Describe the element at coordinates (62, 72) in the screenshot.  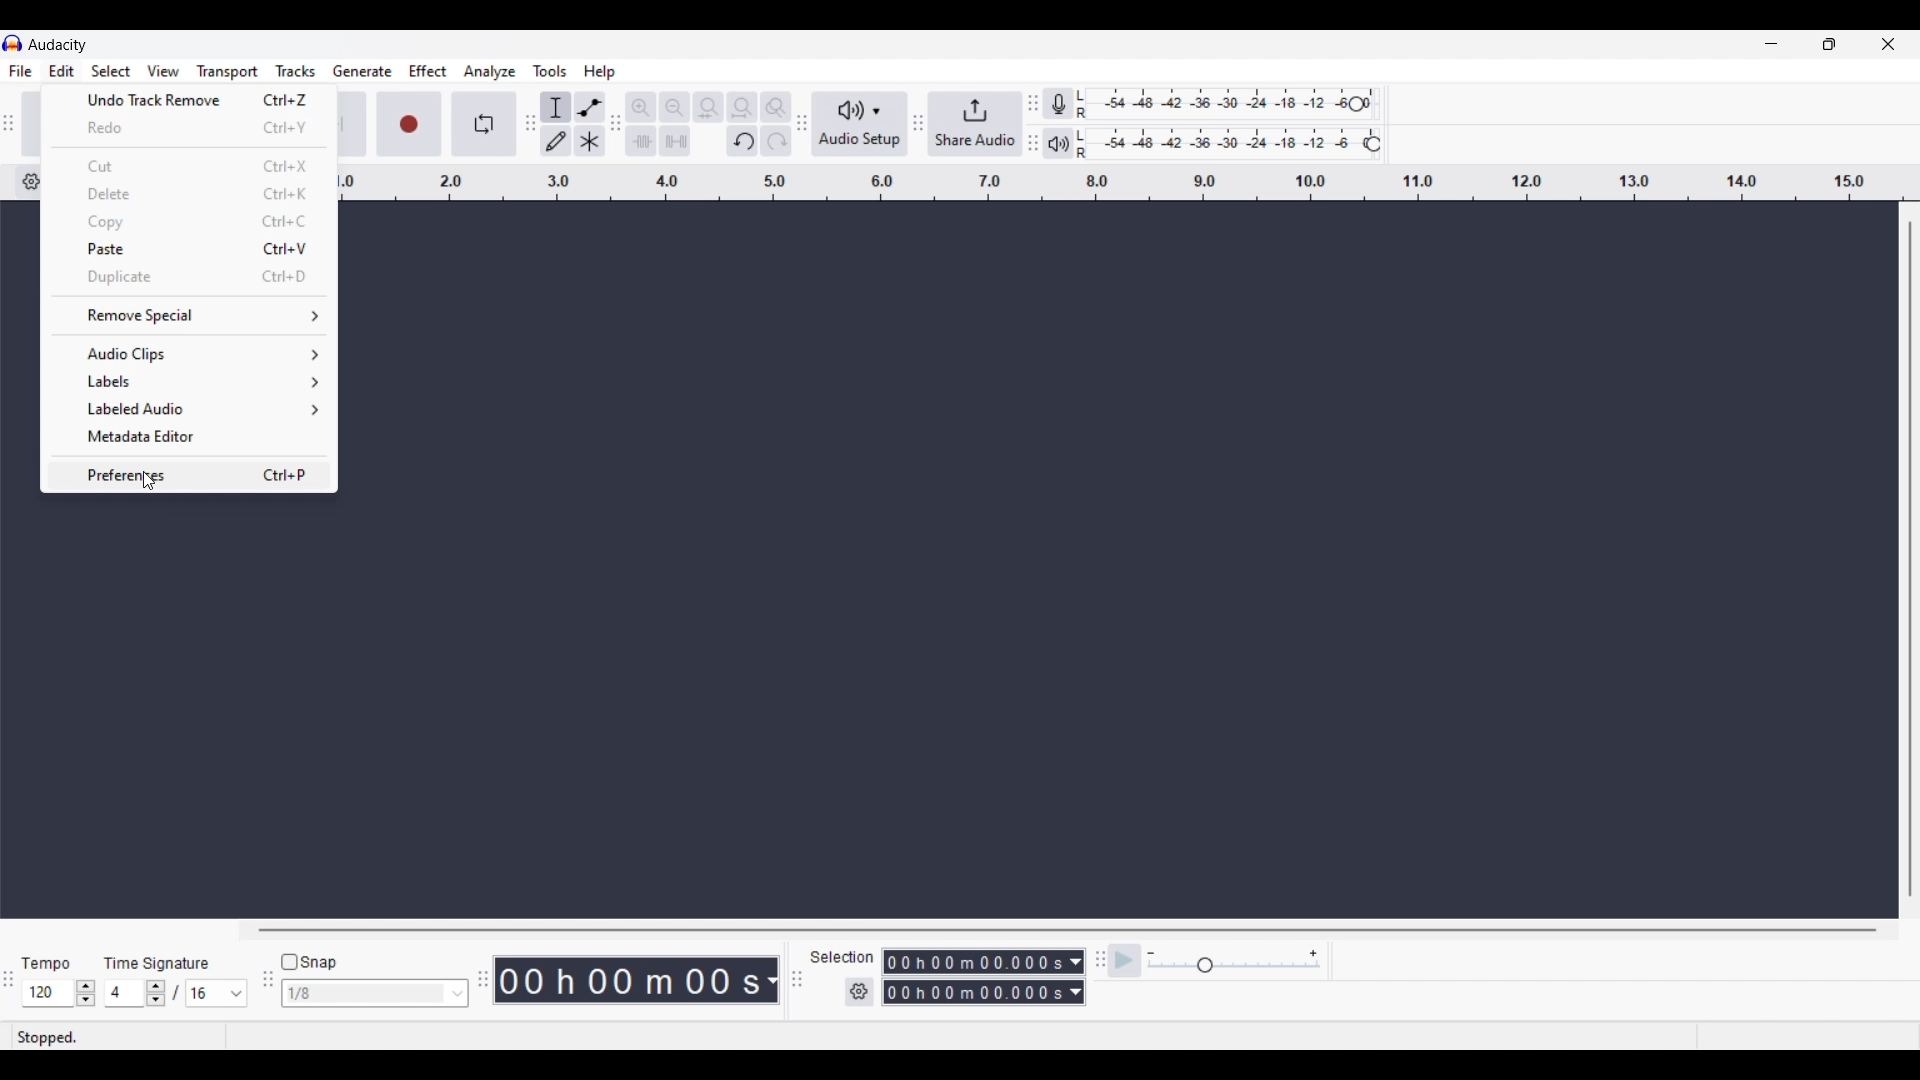
I see `Edit menu` at that location.